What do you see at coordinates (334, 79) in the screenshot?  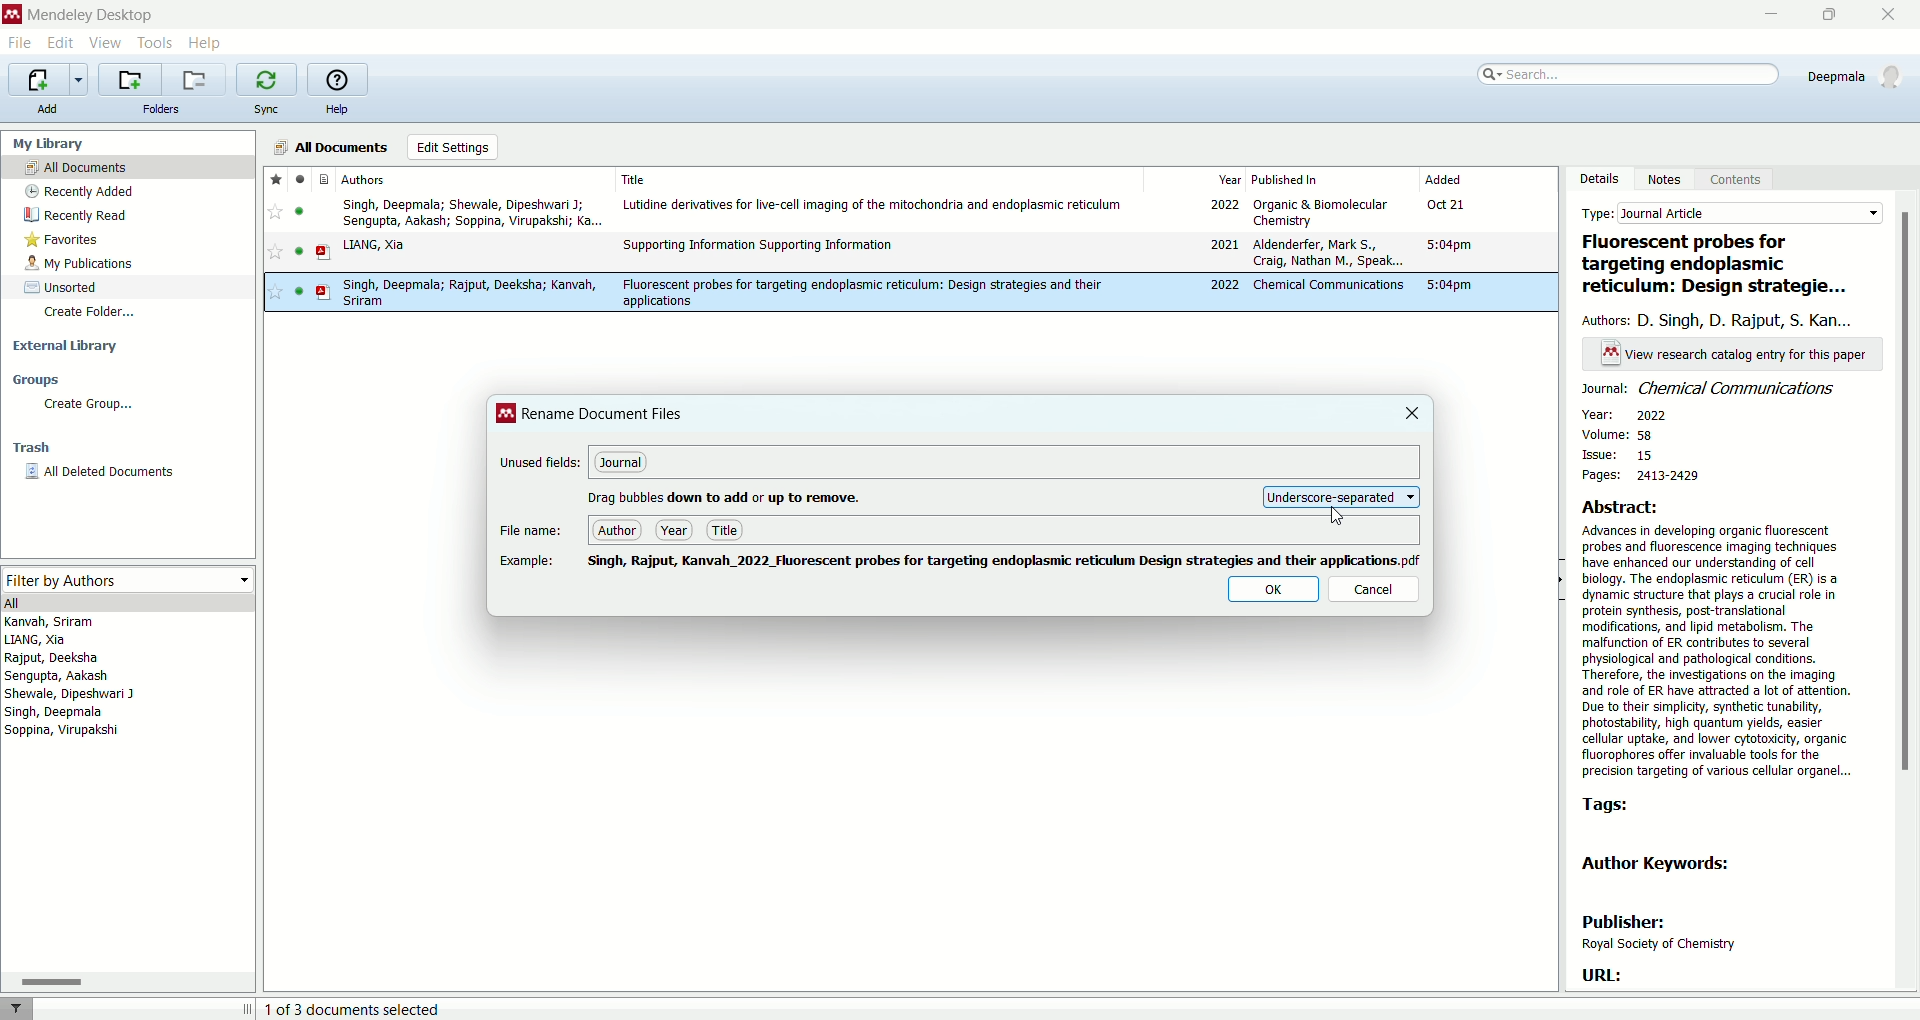 I see `online help guide for mendeley` at bounding box center [334, 79].